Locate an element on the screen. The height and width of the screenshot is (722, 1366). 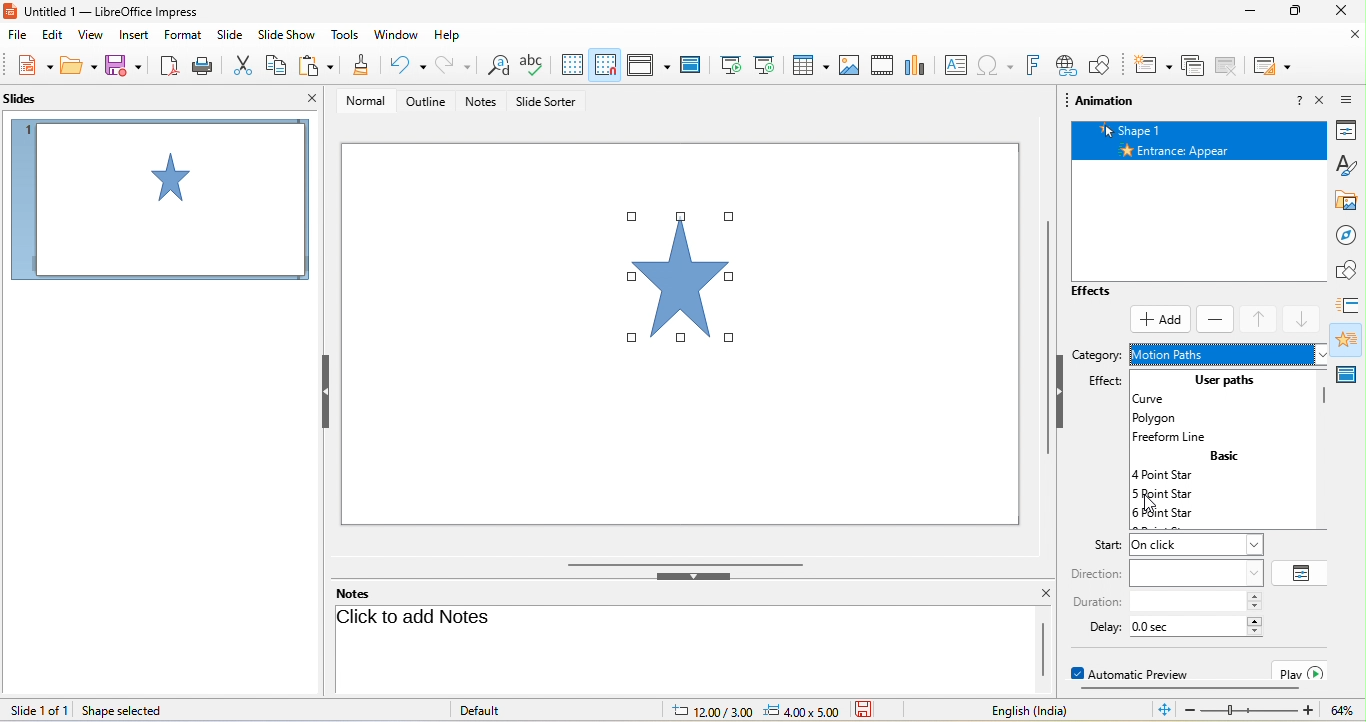
scrollbar is located at coordinates (1325, 395).